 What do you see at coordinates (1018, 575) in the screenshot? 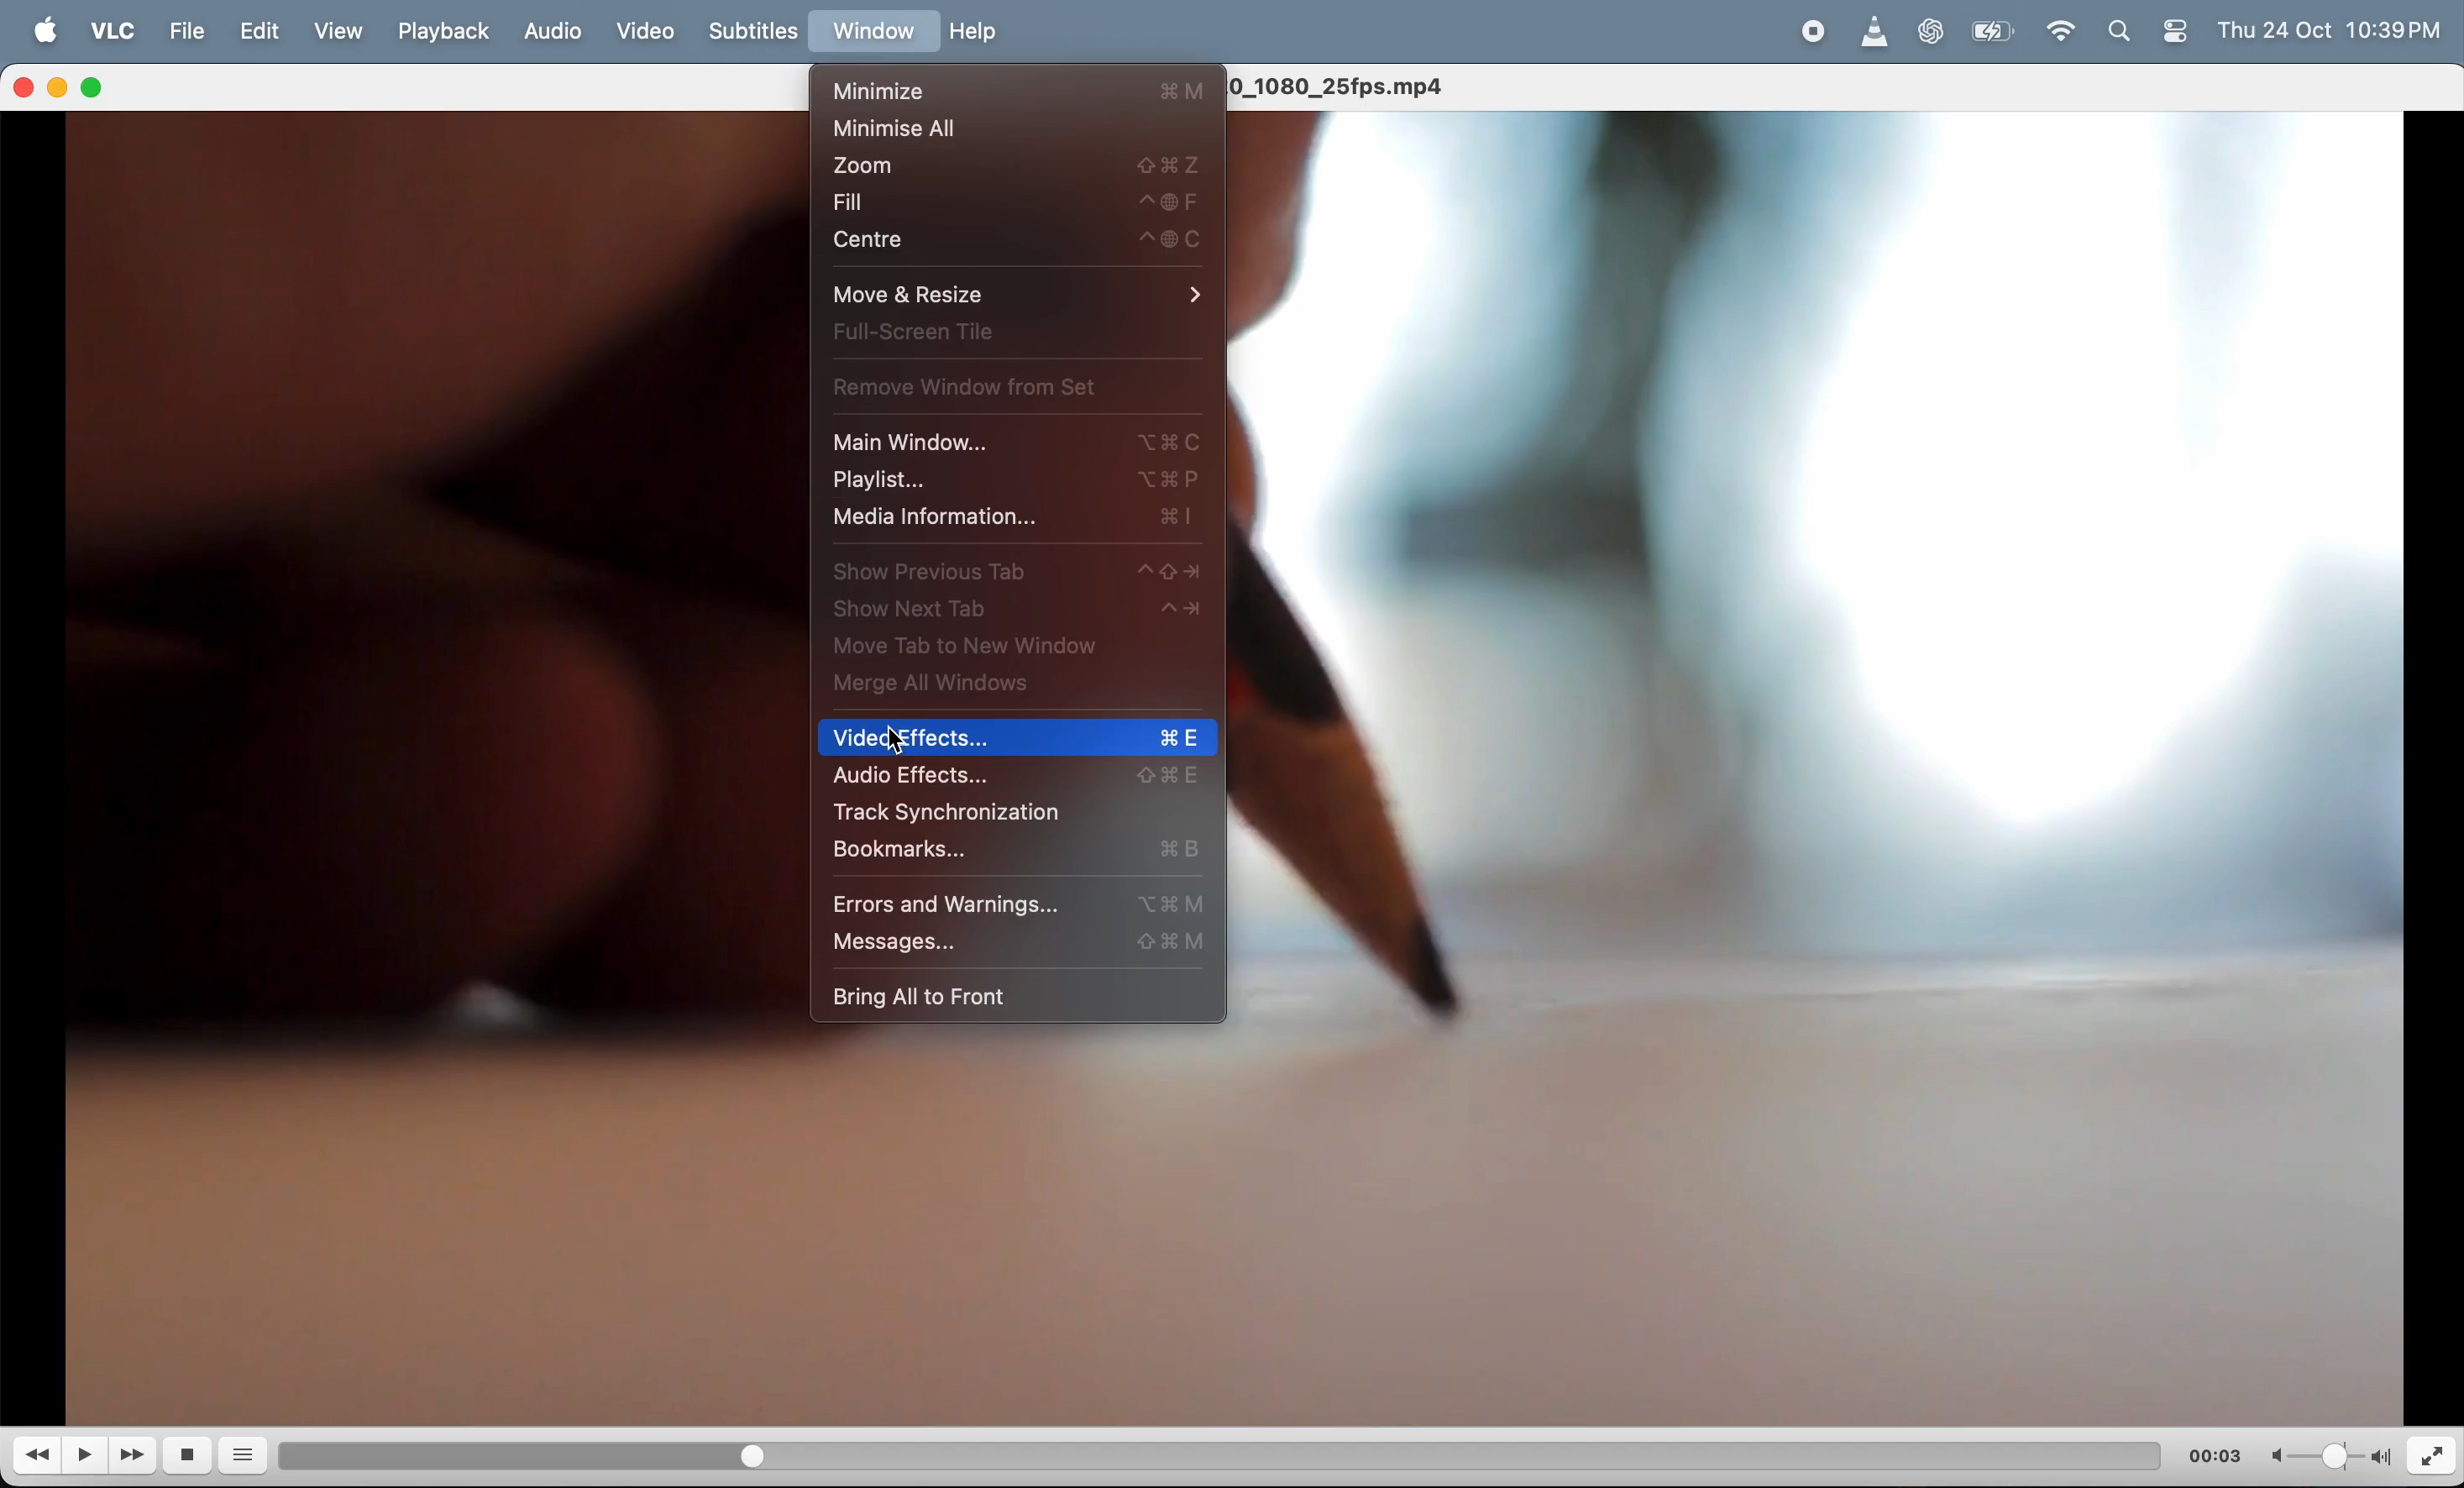
I see `Show previous tab` at bounding box center [1018, 575].